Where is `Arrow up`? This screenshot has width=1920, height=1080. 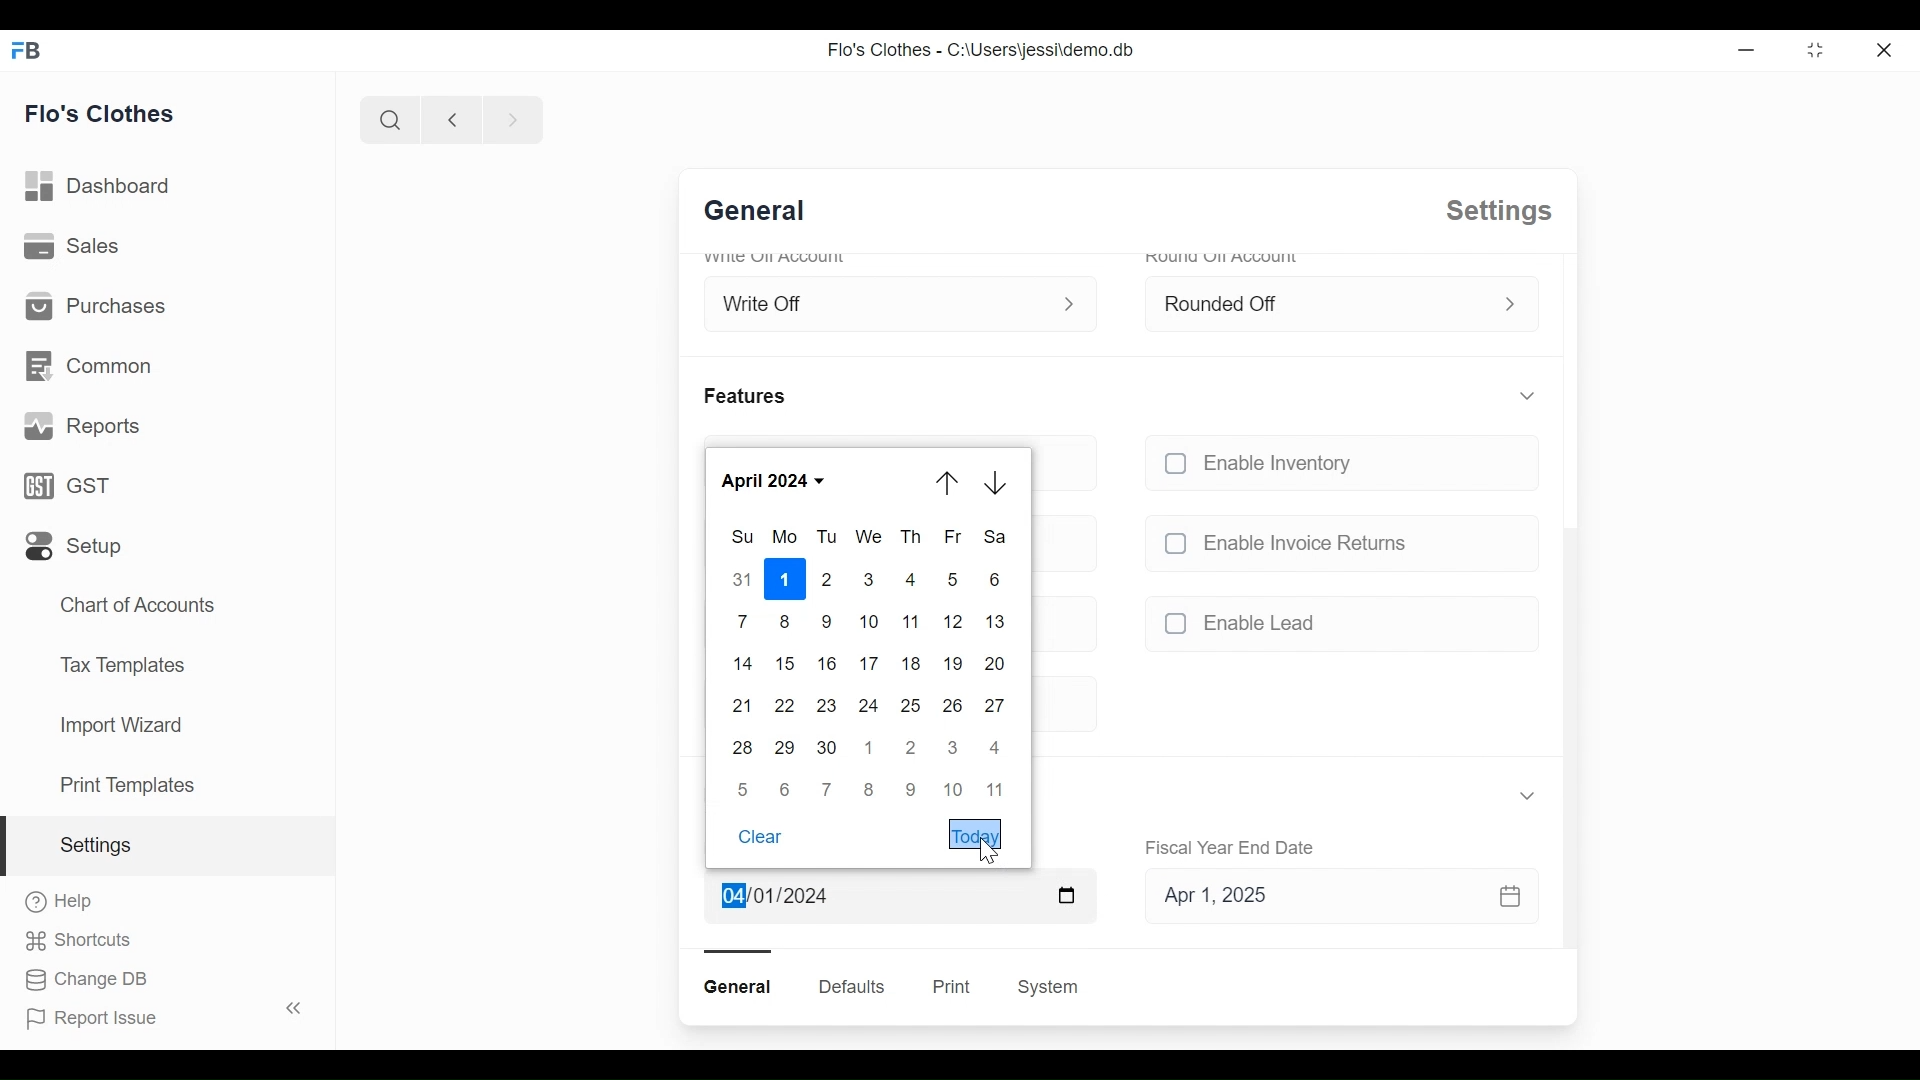 Arrow up is located at coordinates (949, 484).